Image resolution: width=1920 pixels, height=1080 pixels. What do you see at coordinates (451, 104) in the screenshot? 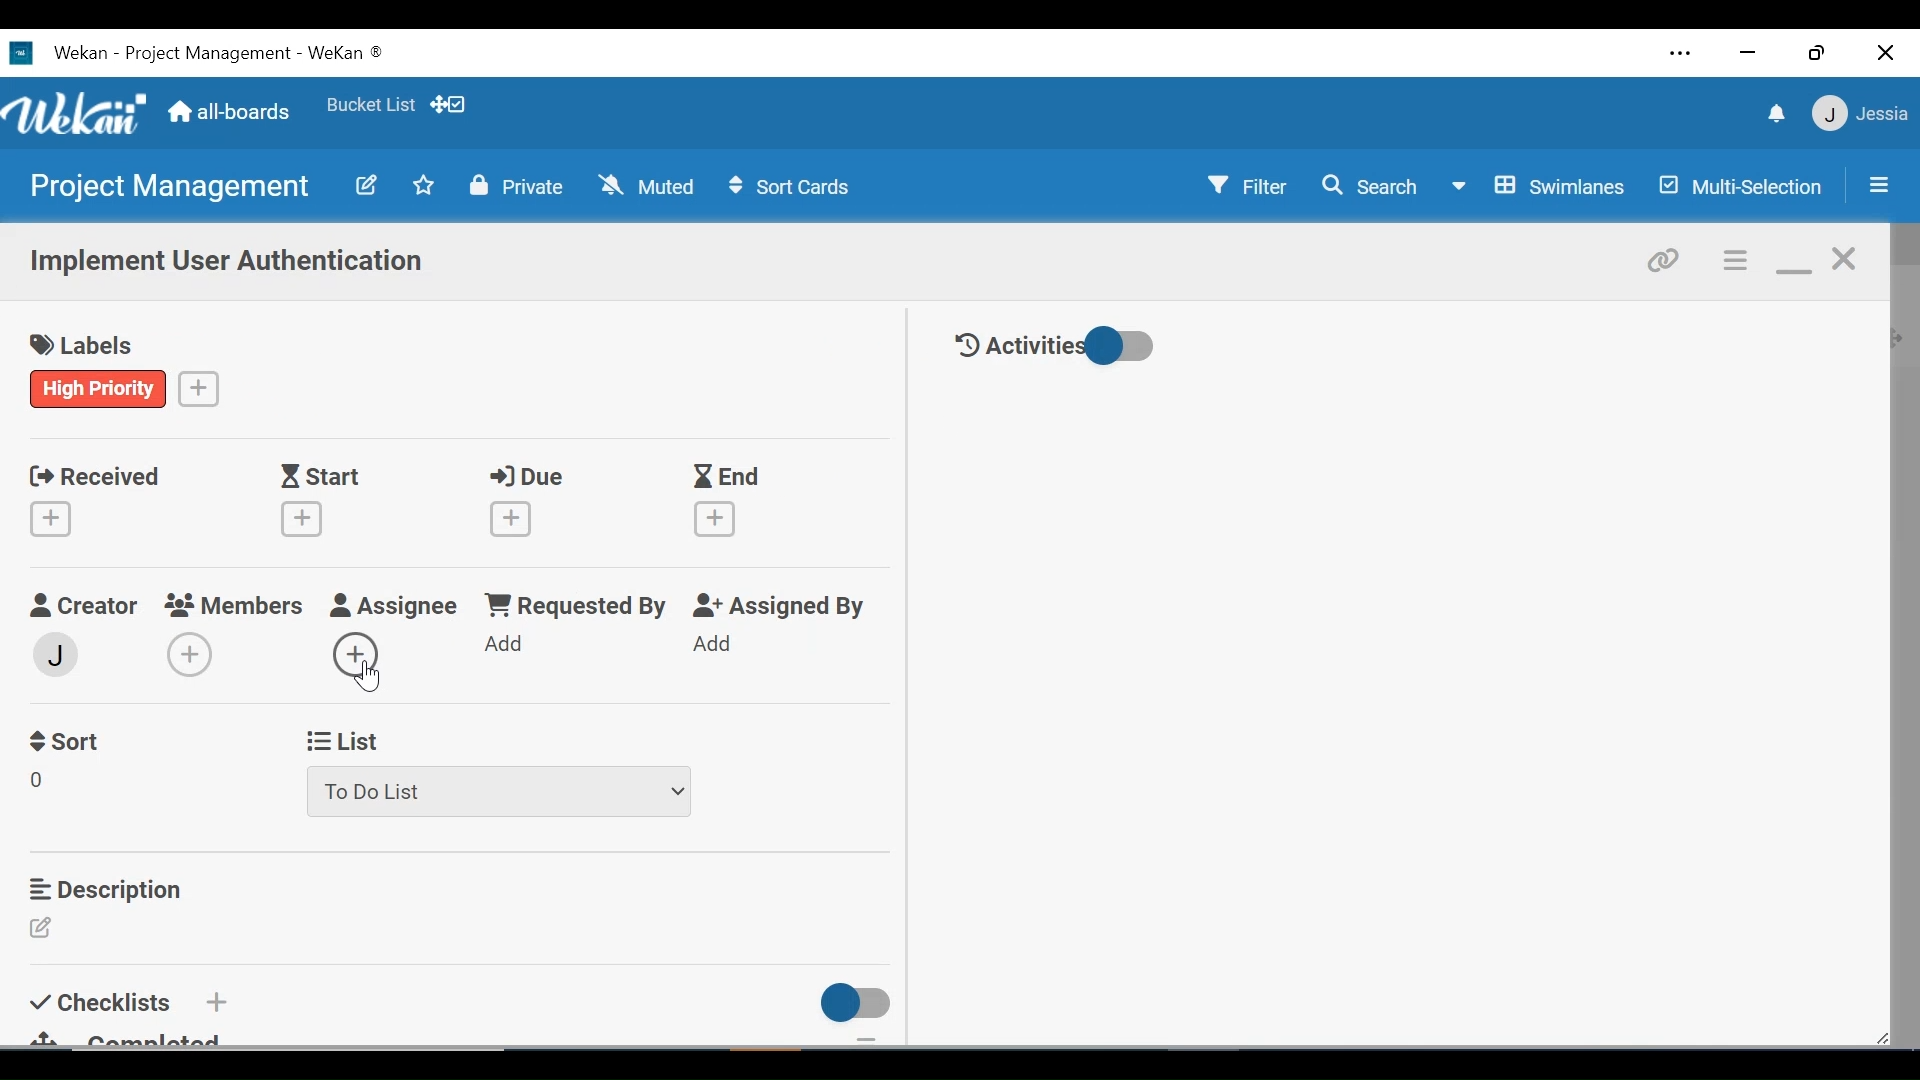
I see `Show Desktop drag handles` at bounding box center [451, 104].